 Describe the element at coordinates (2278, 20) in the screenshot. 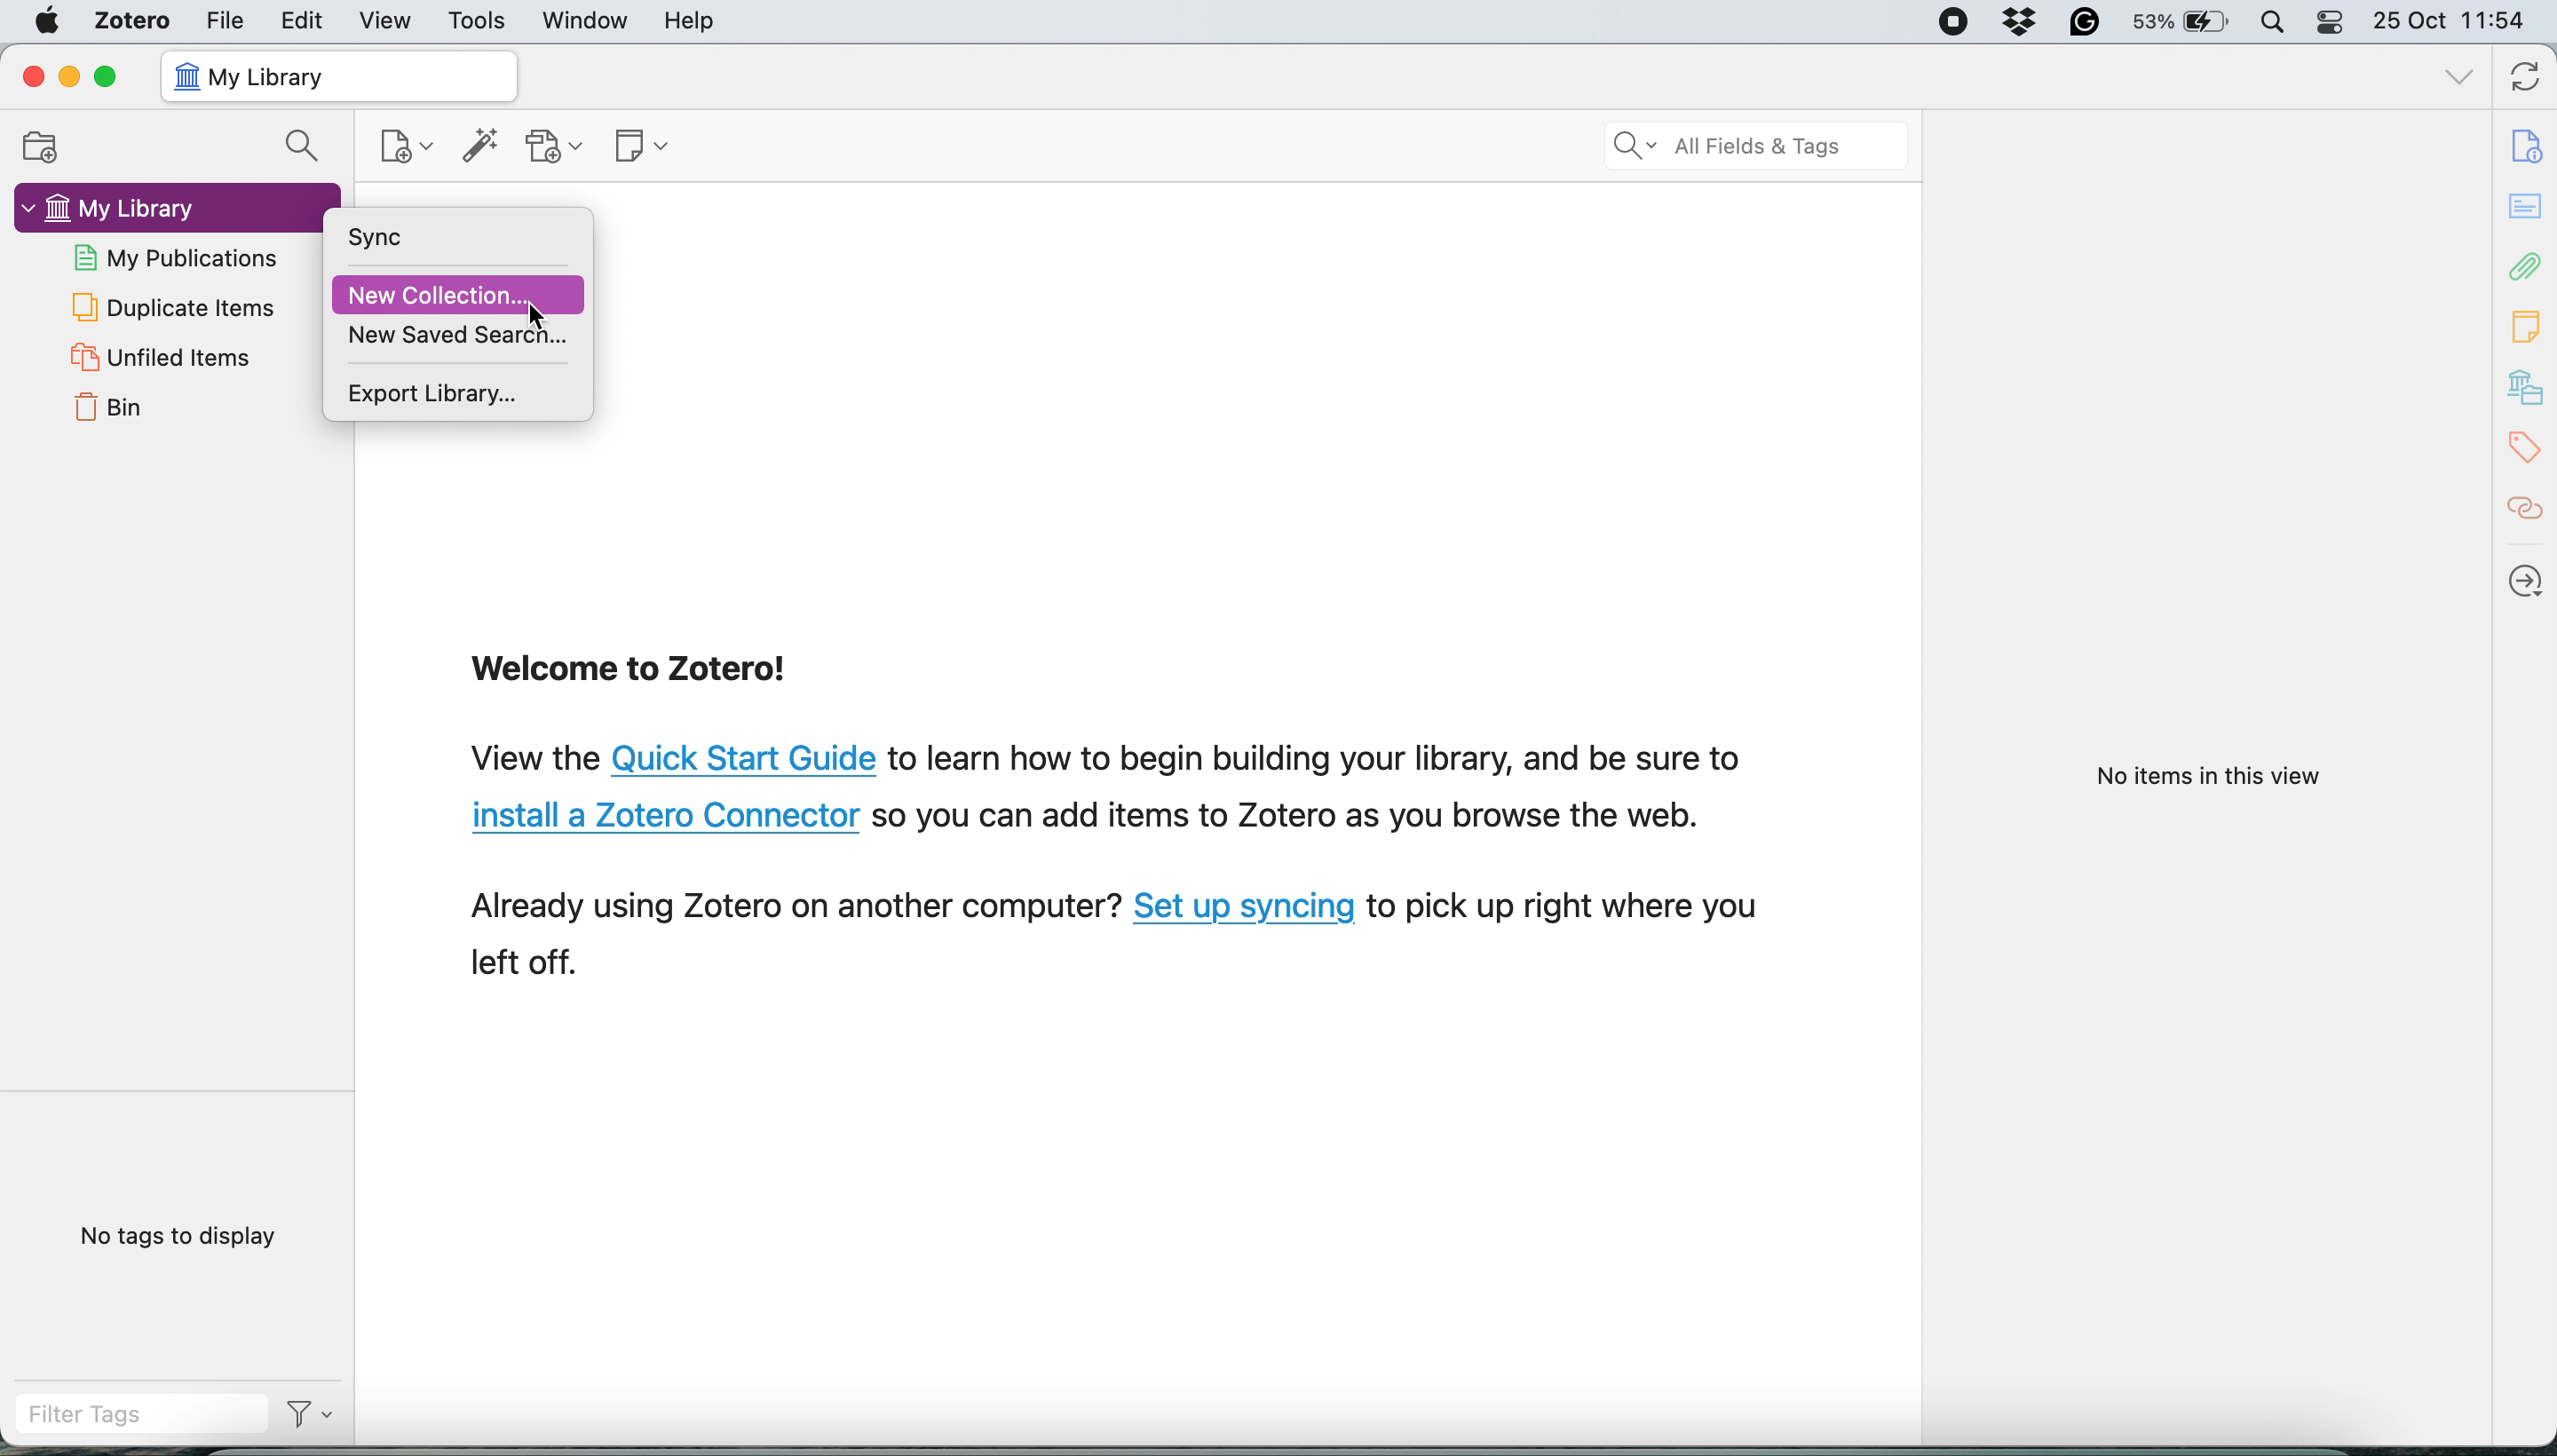

I see `spotlight search` at that location.